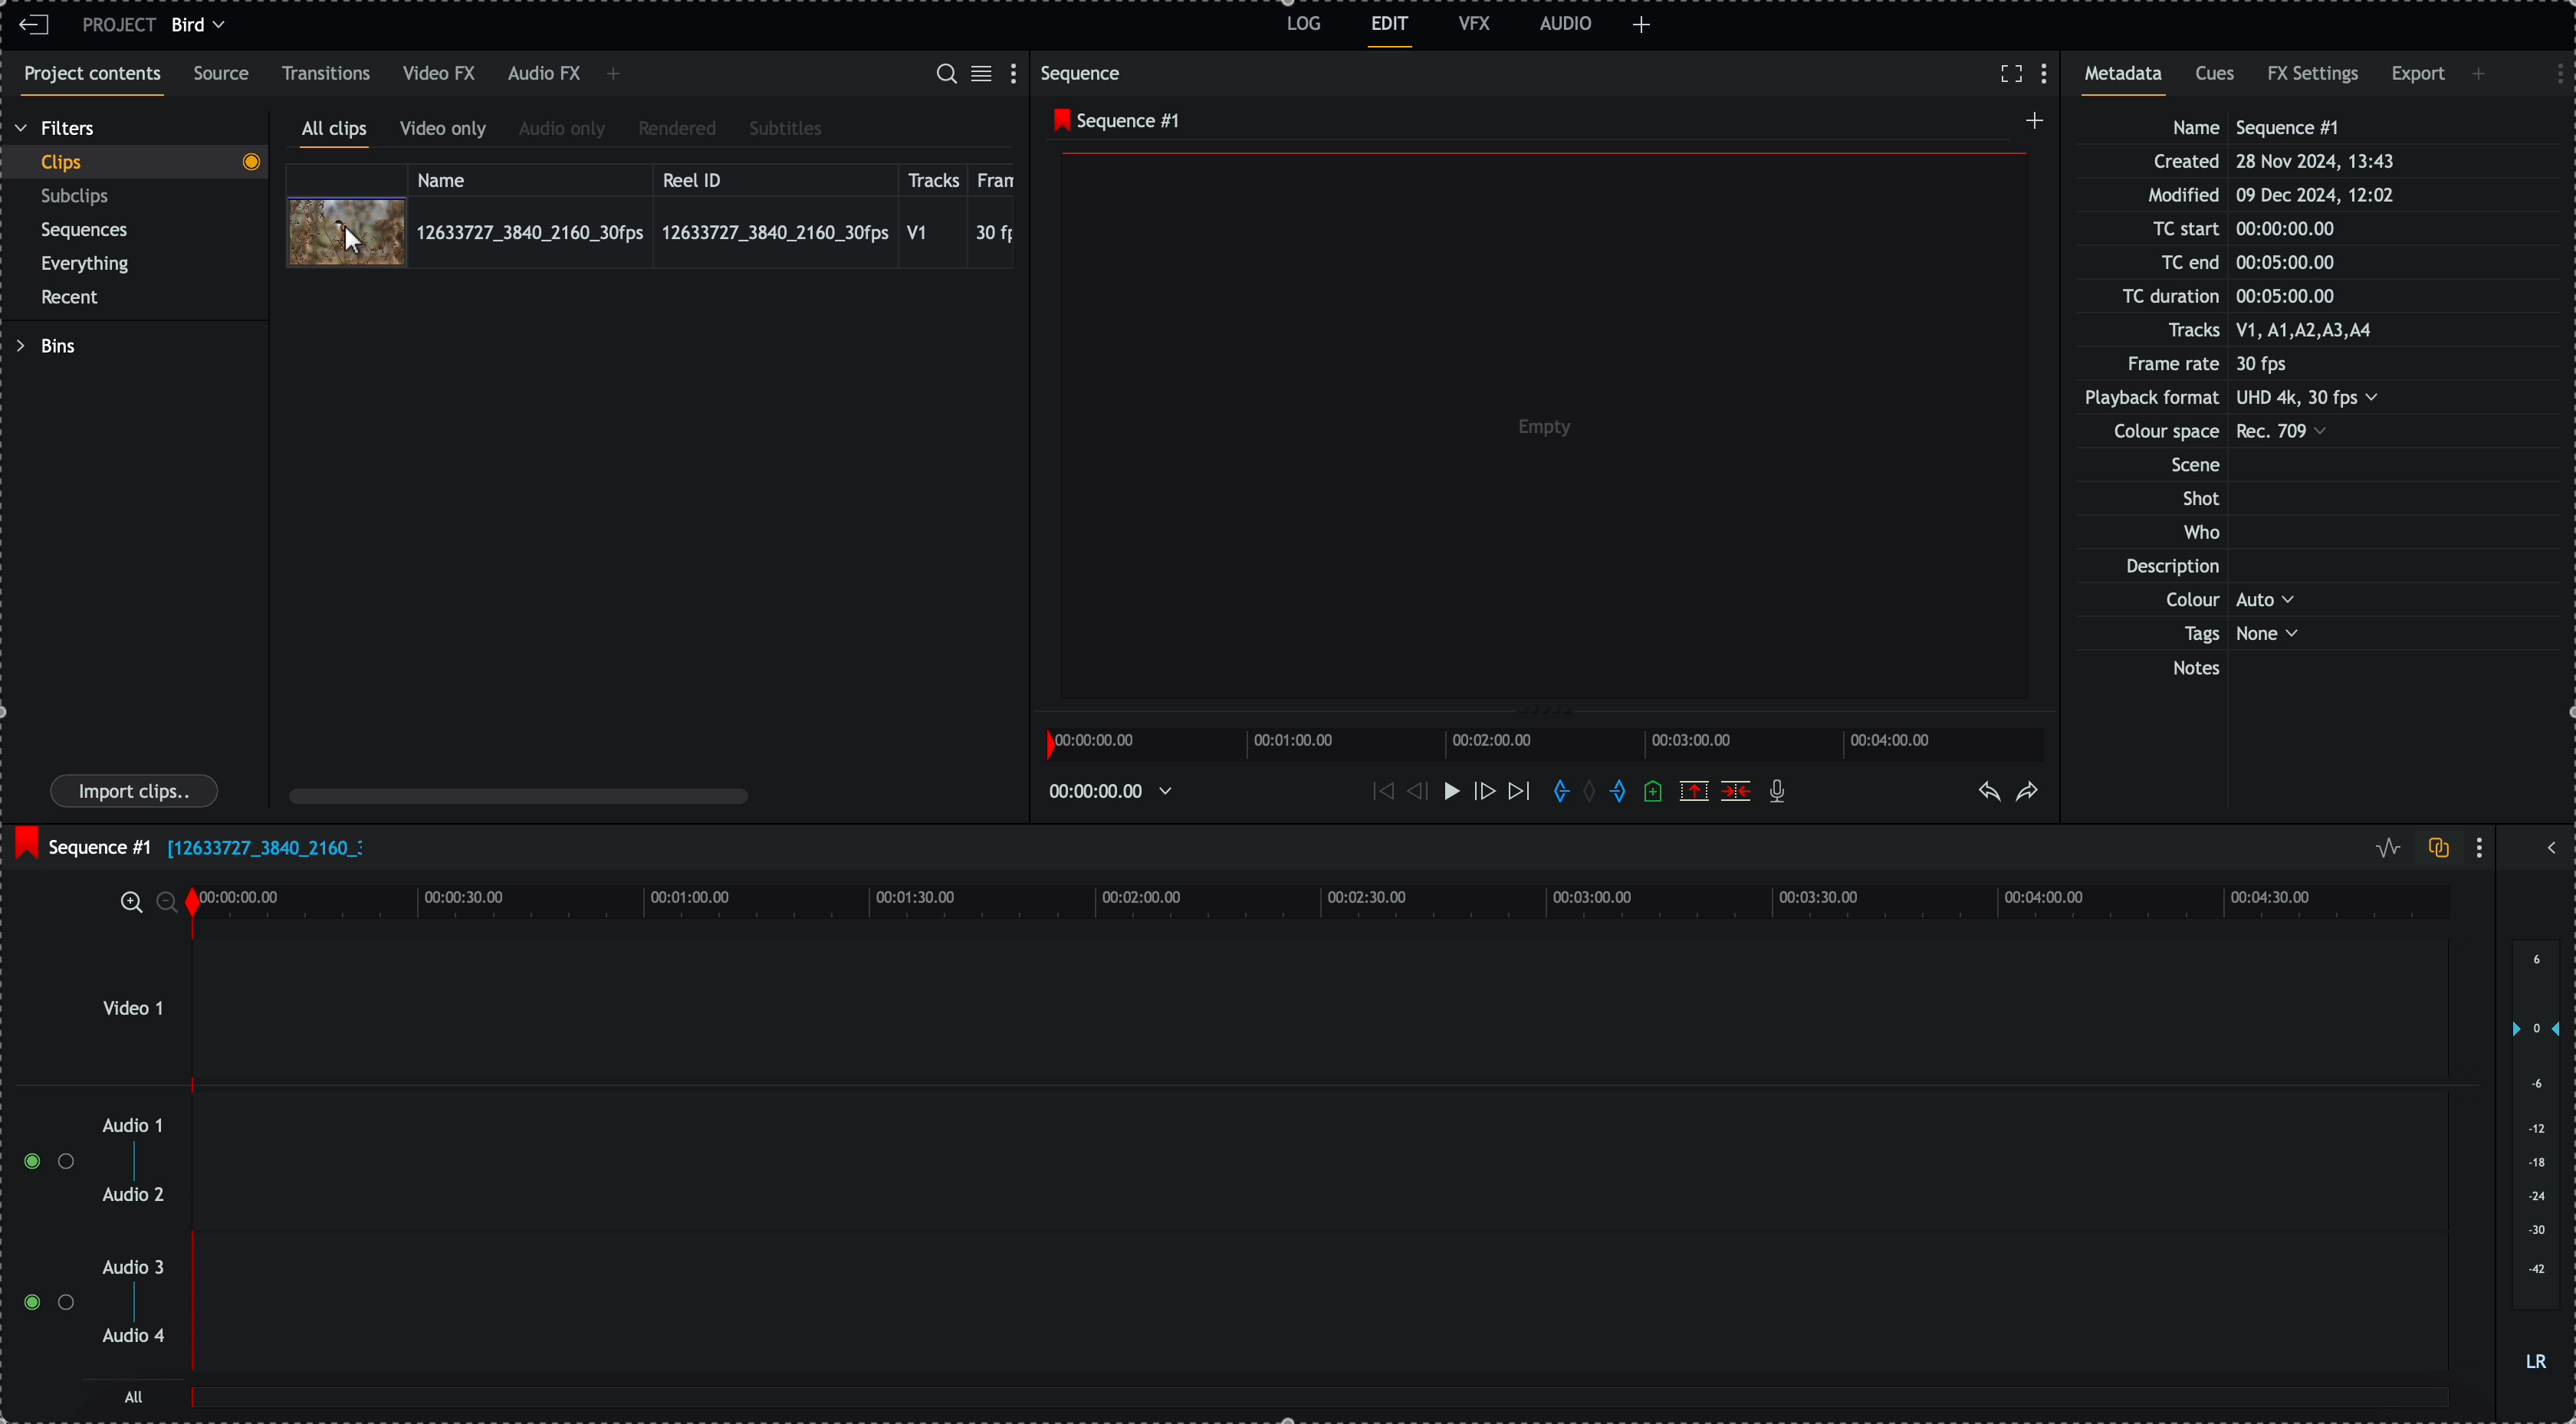  I want to click on leave, so click(34, 26).